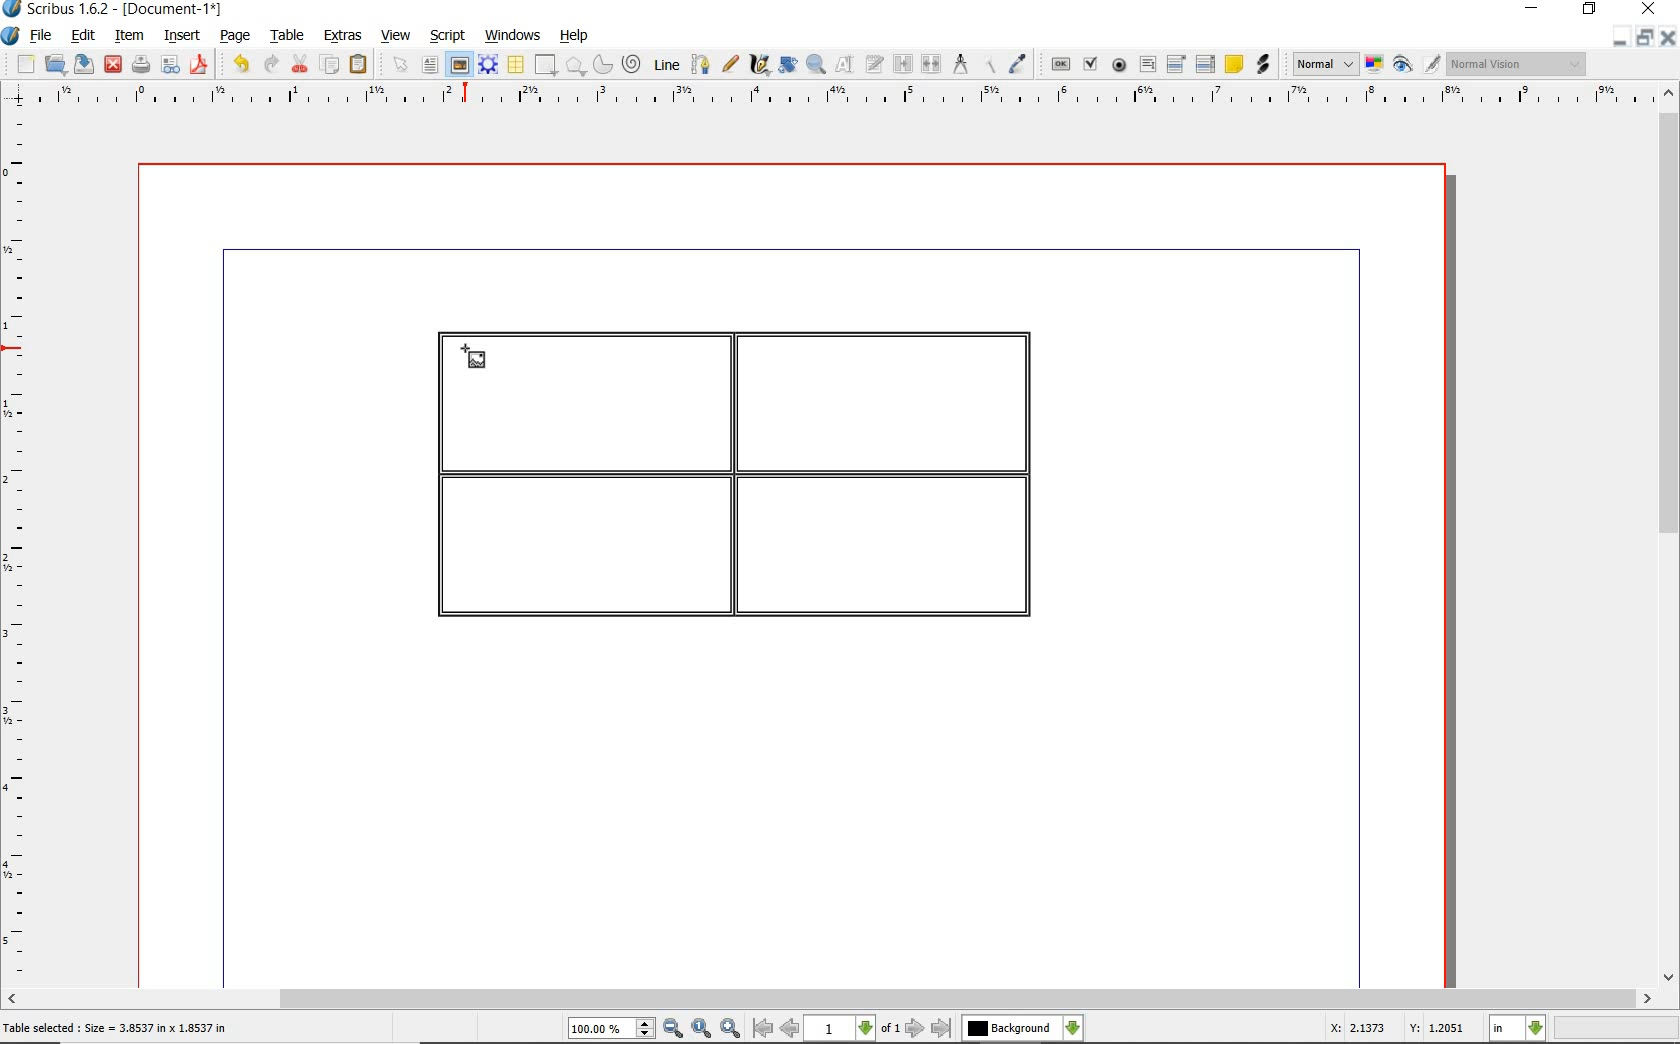  What do you see at coordinates (517, 66) in the screenshot?
I see `table` at bounding box center [517, 66].